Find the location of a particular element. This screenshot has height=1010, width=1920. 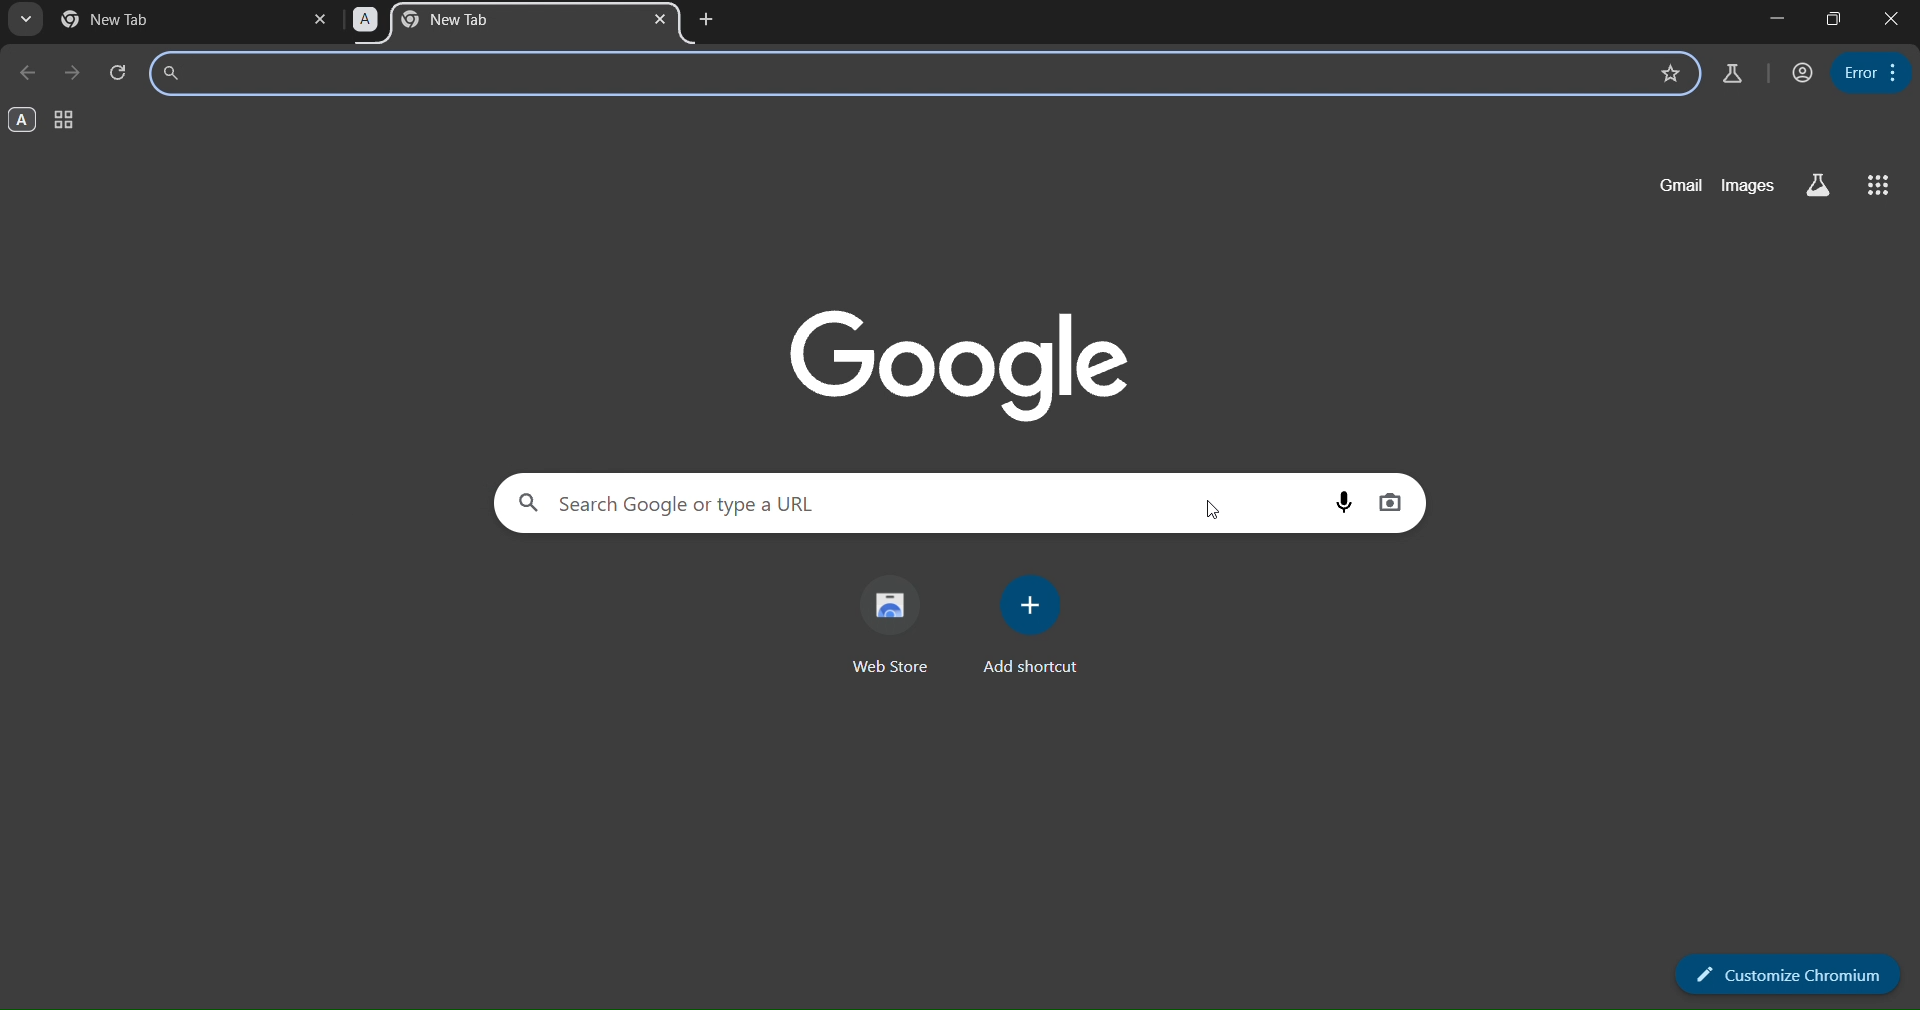

search labs is located at coordinates (1823, 185).